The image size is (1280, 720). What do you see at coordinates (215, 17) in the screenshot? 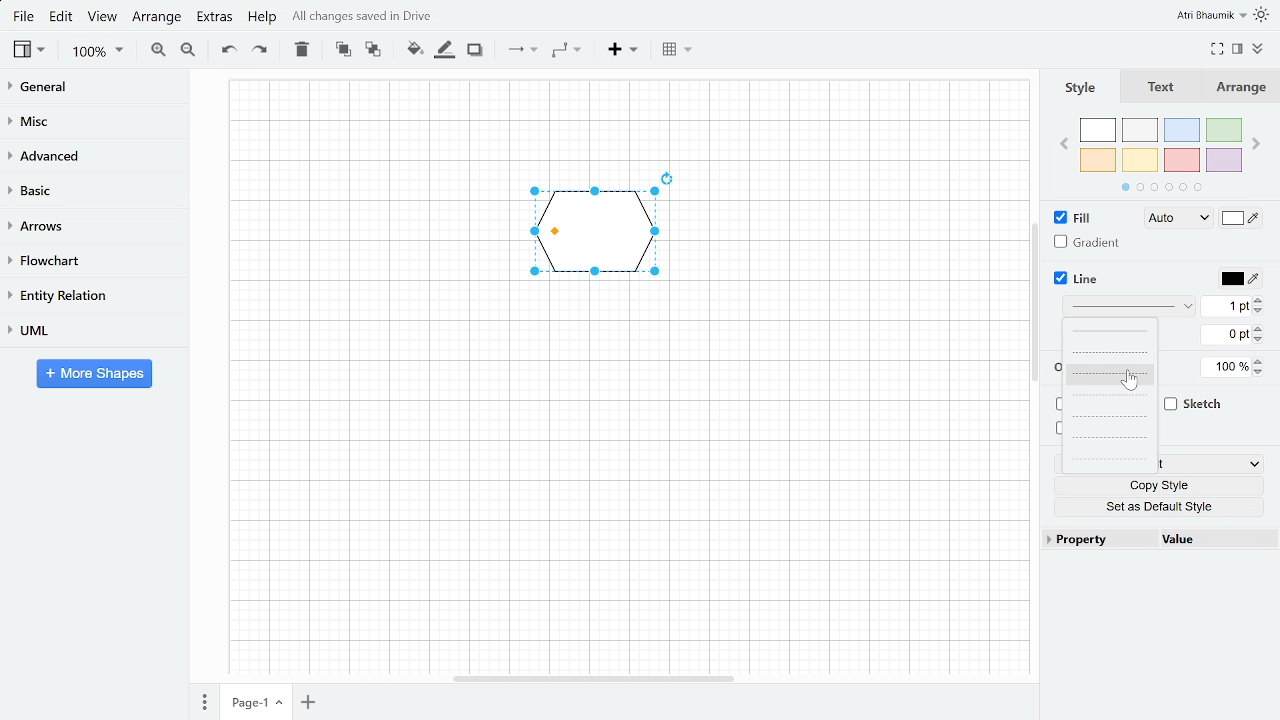
I see `Extras` at bounding box center [215, 17].